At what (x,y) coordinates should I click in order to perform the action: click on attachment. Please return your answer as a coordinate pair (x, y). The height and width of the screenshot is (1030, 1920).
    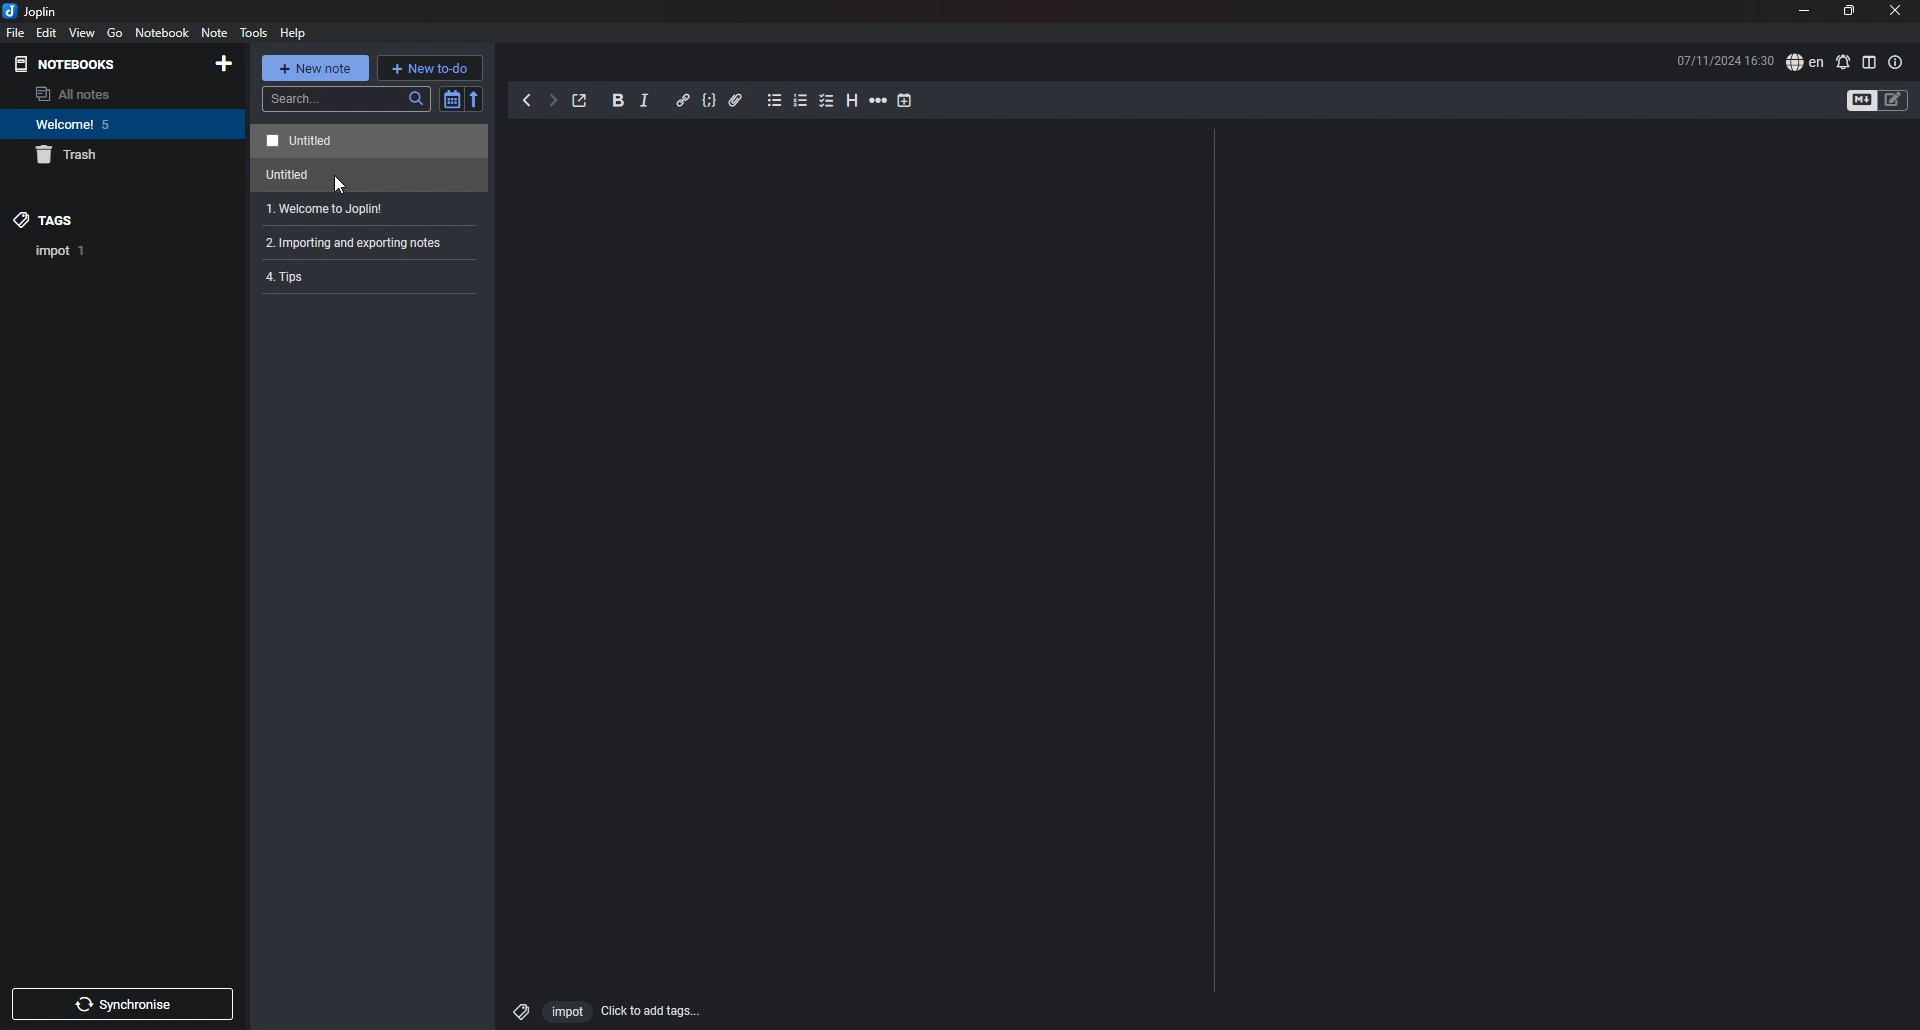
    Looking at the image, I should click on (736, 100).